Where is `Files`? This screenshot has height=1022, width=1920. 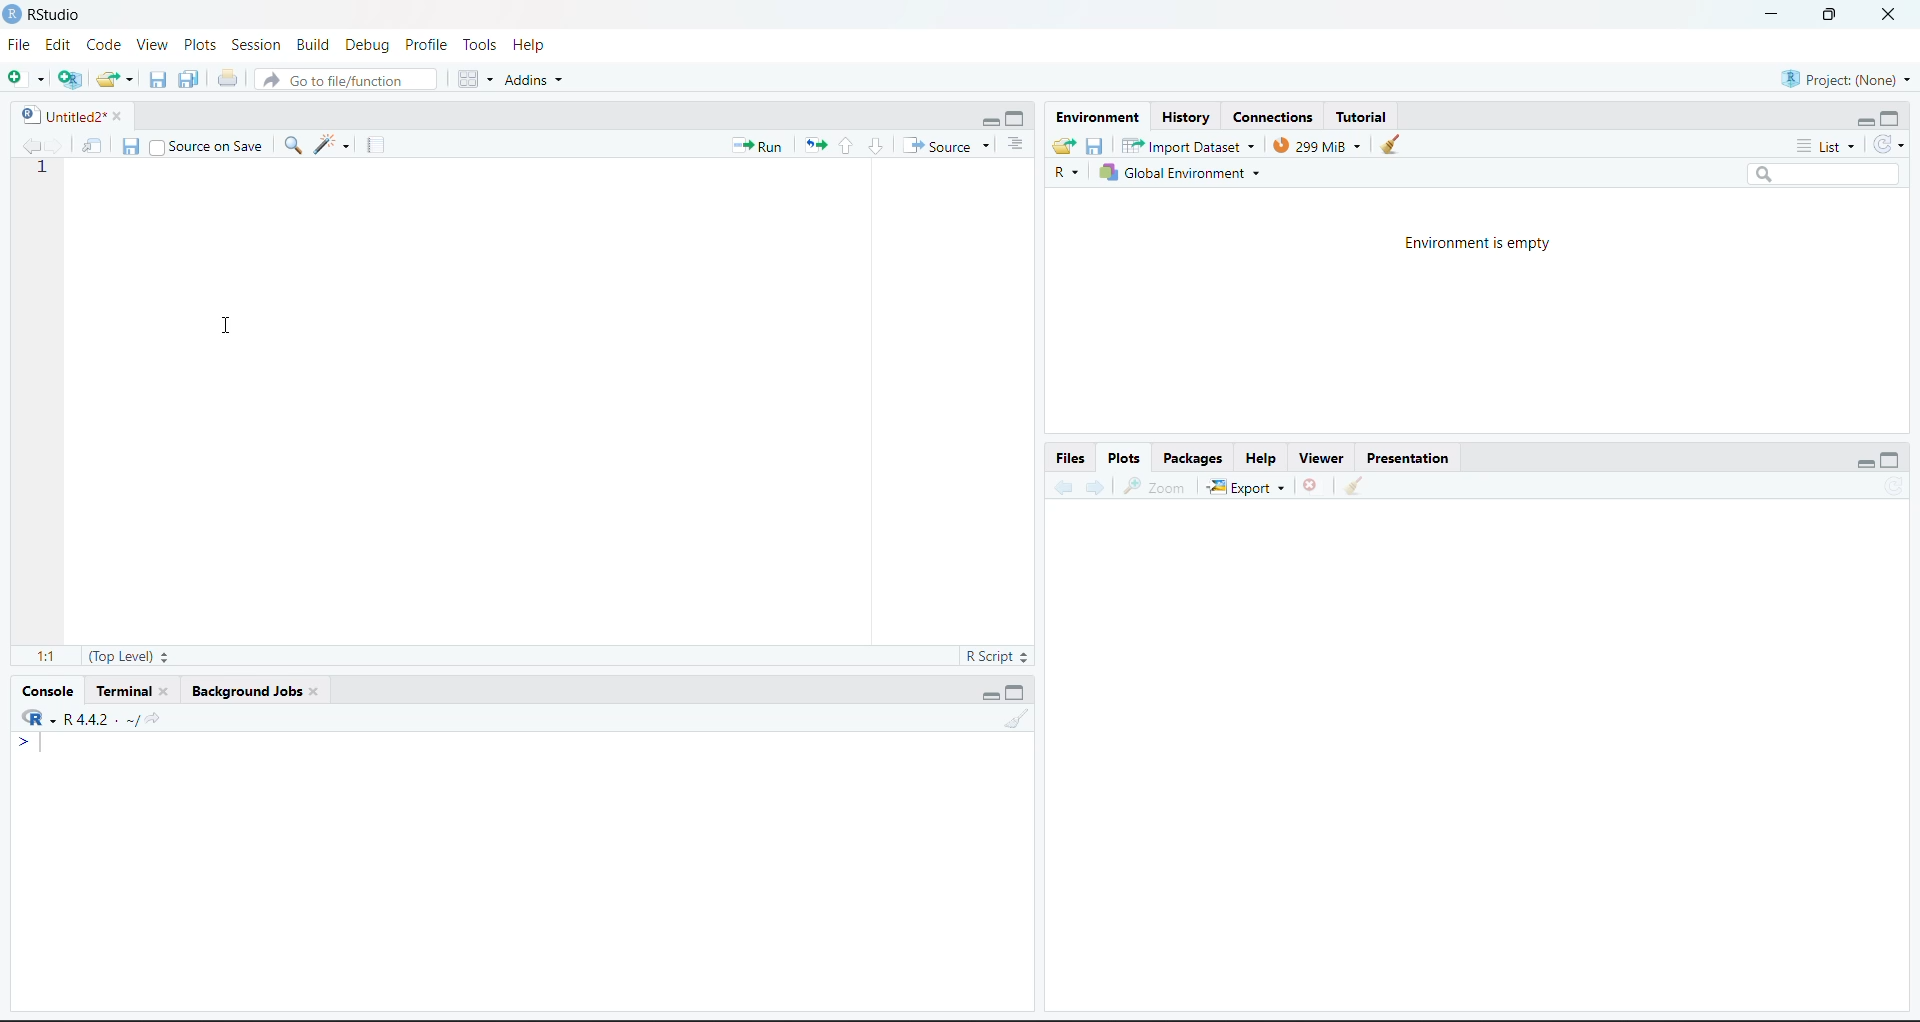
Files is located at coordinates (1070, 458).